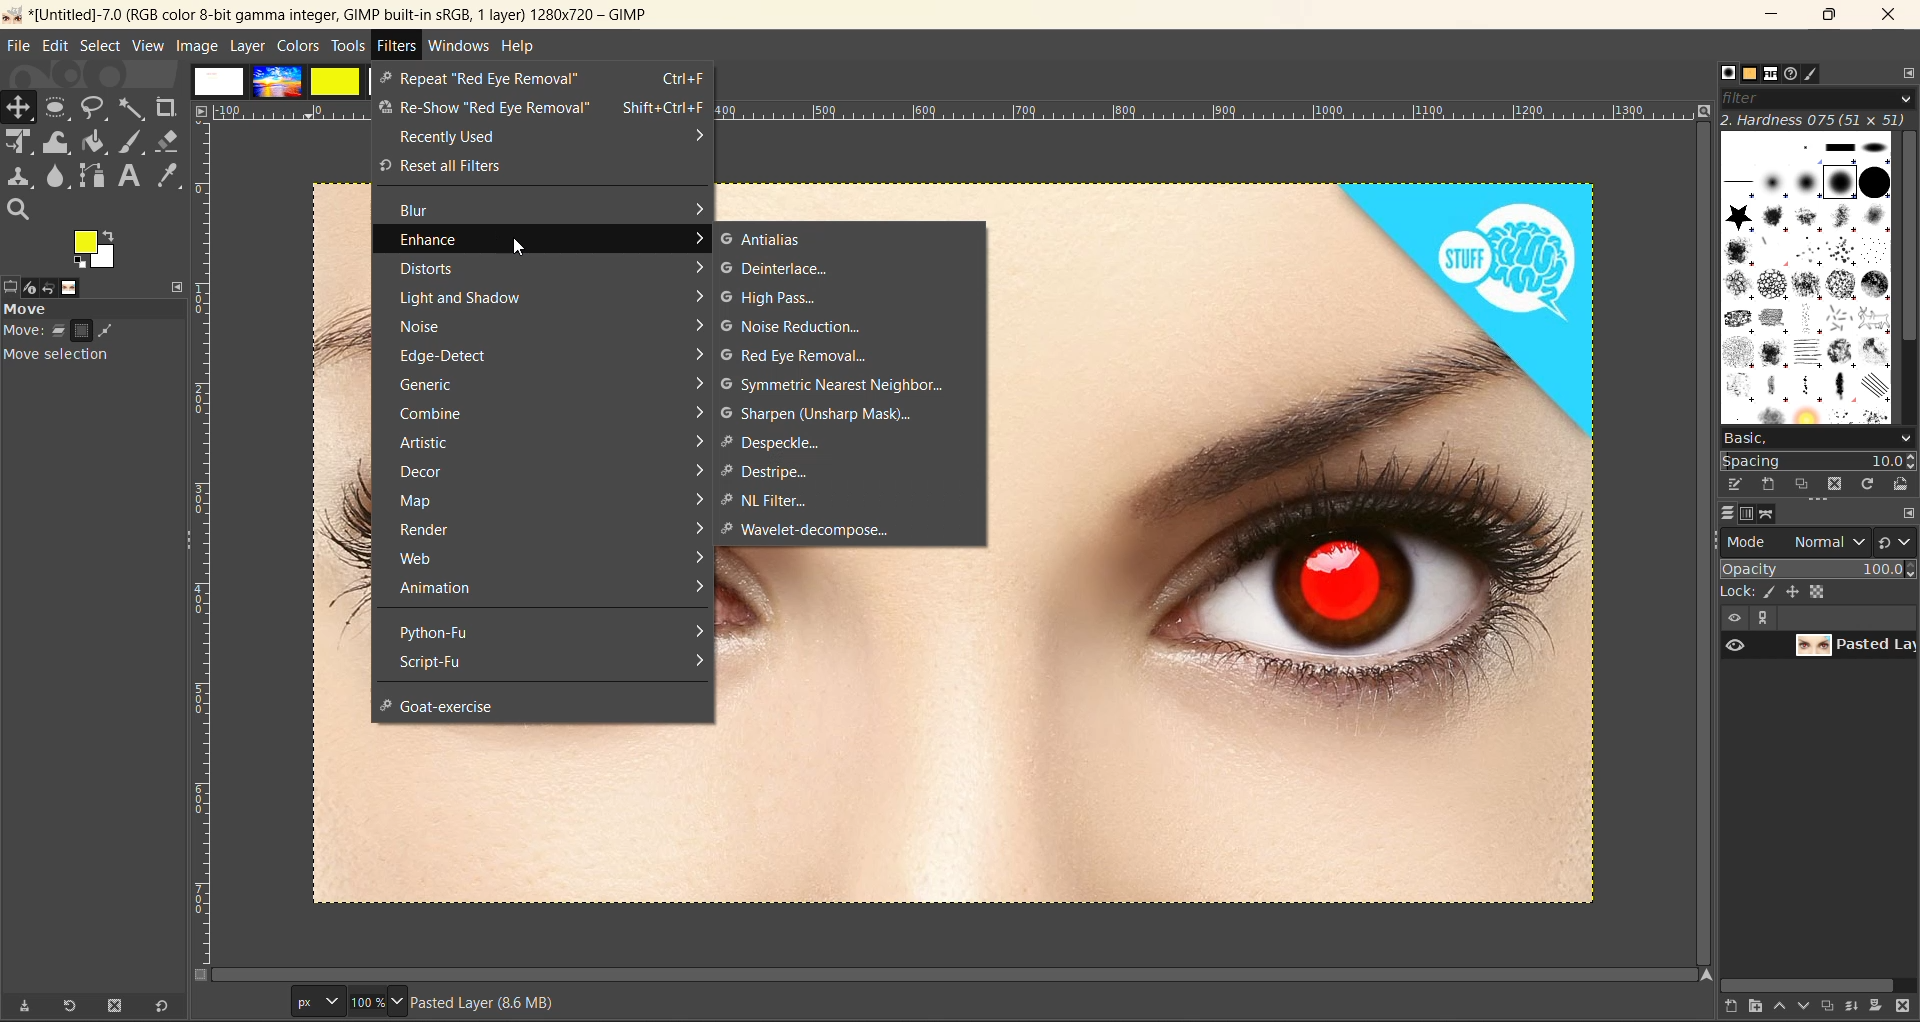 The height and width of the screenshot is (1022, 1920). Describe the element at coordinates (22, 107) in the screenshot. I see `Move tool` at that location.